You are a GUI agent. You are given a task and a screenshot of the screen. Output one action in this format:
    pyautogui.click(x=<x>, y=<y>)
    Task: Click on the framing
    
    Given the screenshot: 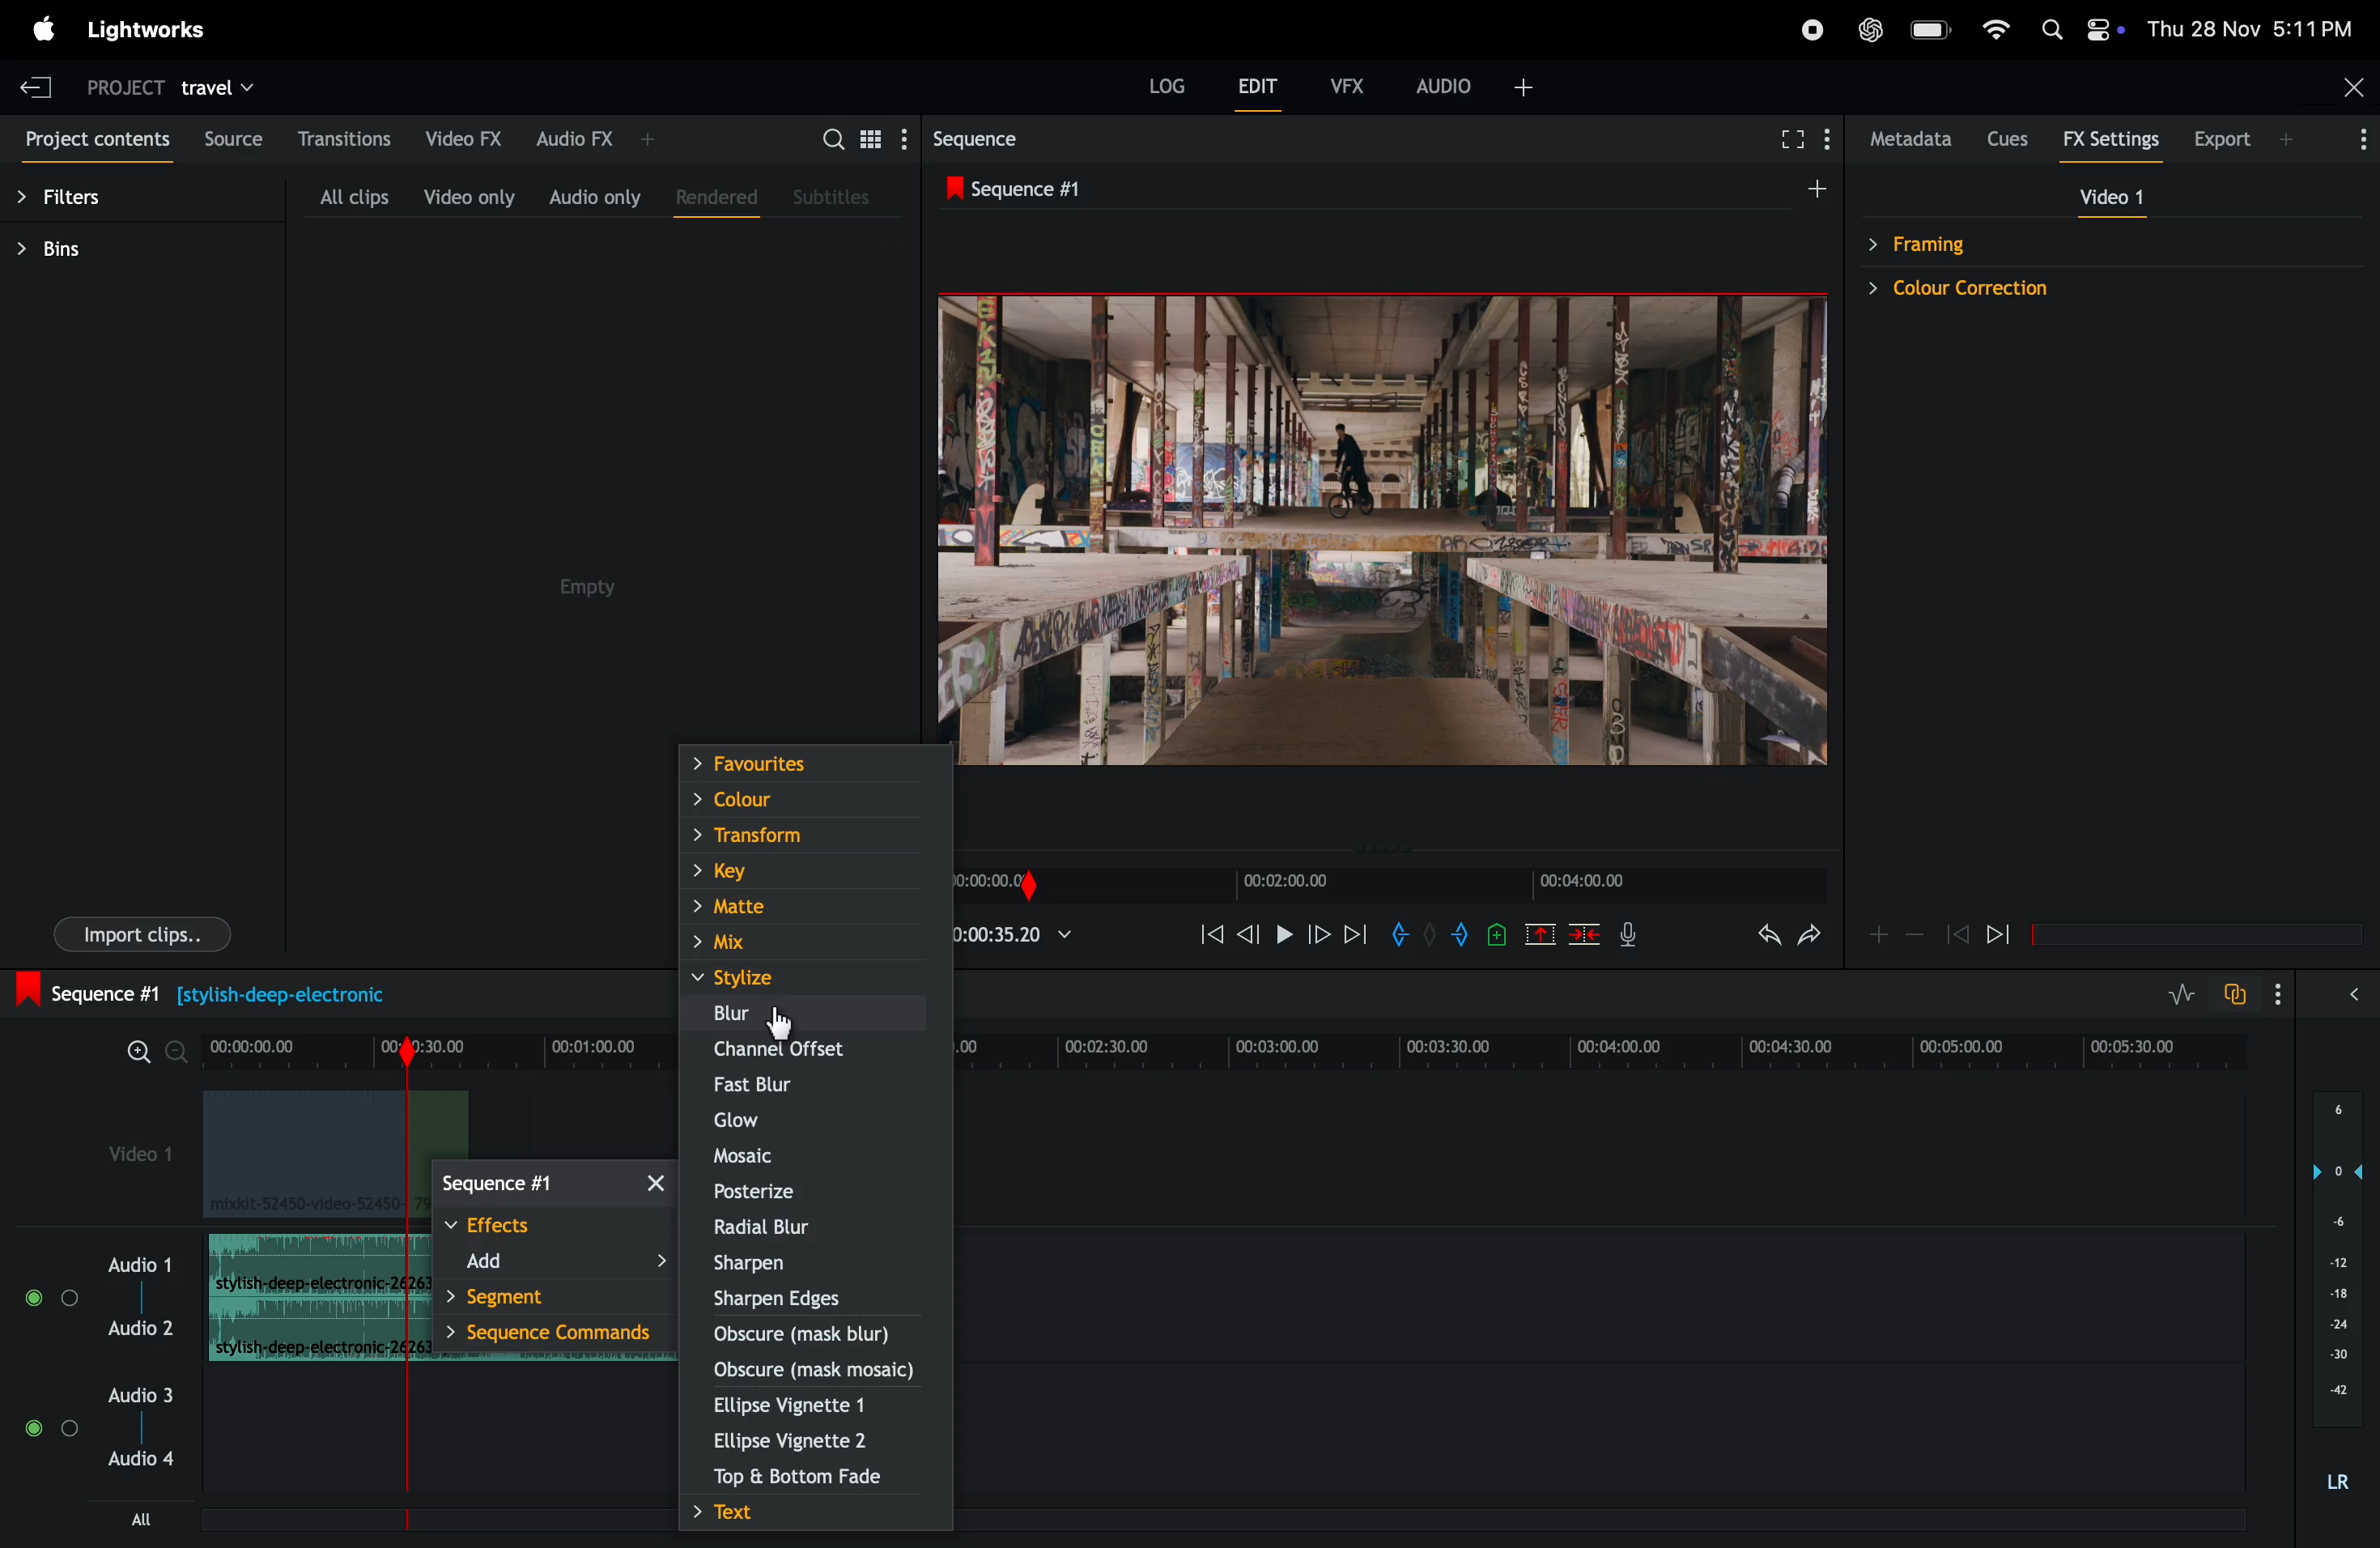 What is the action you would take?
    pyautogui.click(x=2006, y=242)
    